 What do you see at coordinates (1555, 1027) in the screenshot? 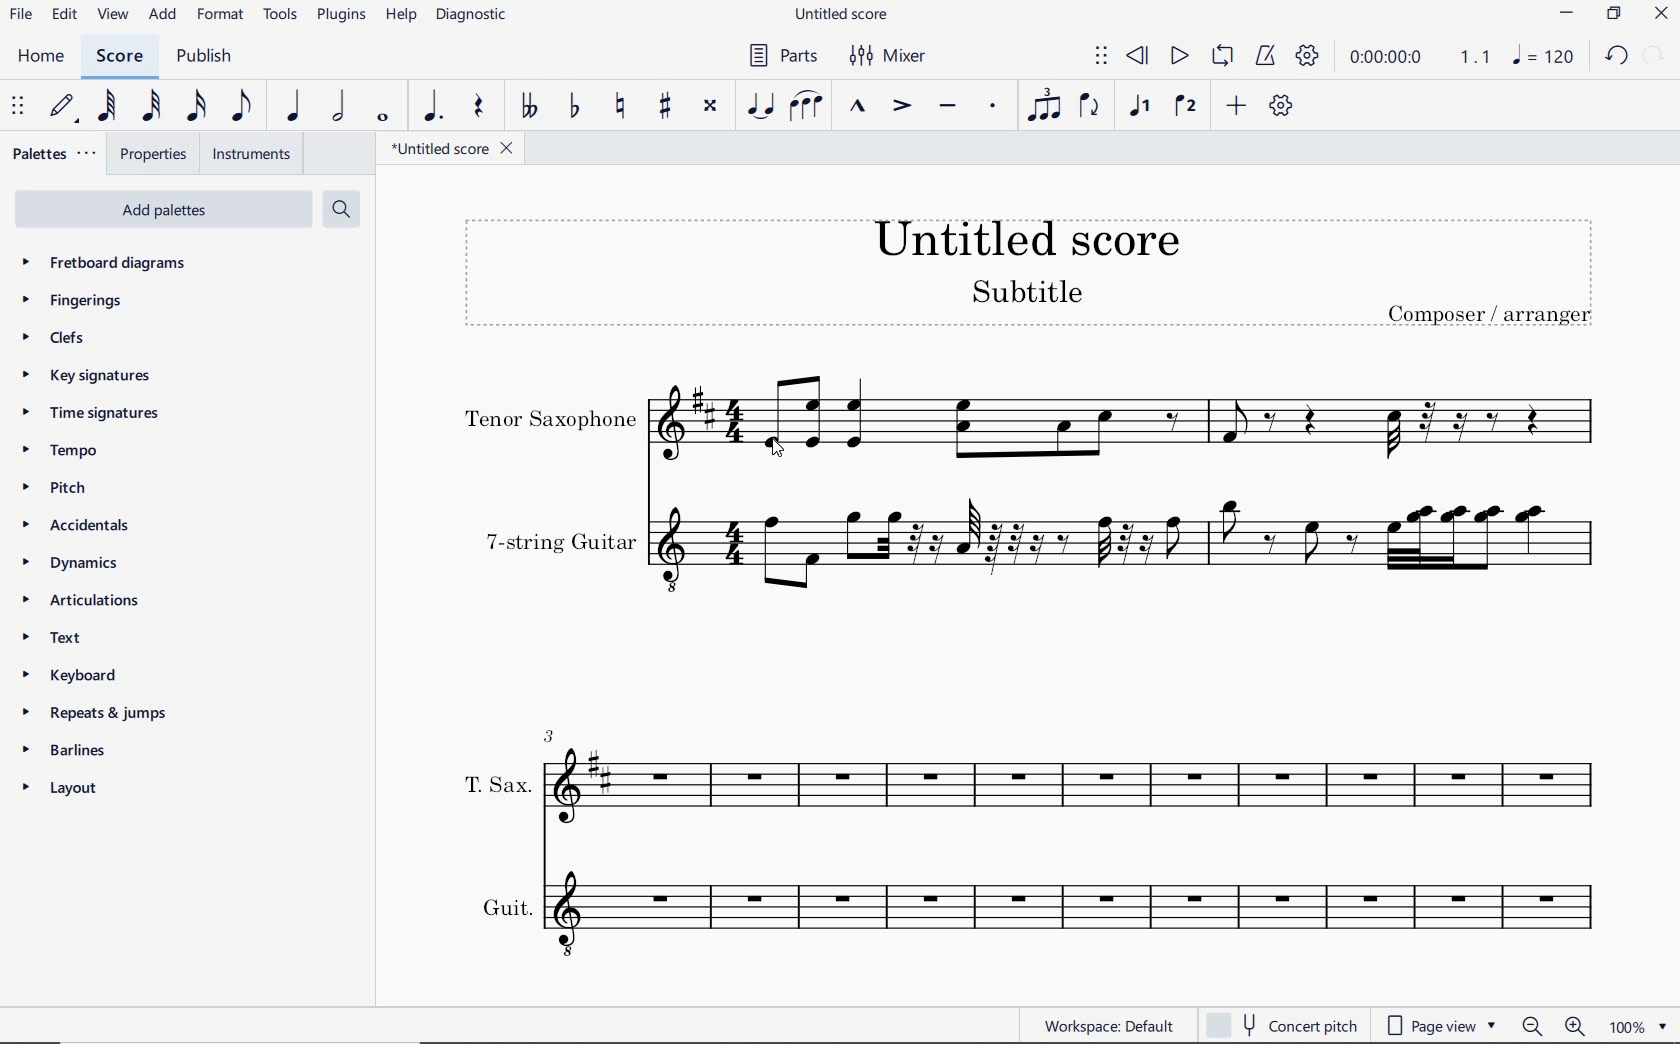
I see `ZOOM OUT OR ZOOM IN` at bounding box center [1555, 1027].